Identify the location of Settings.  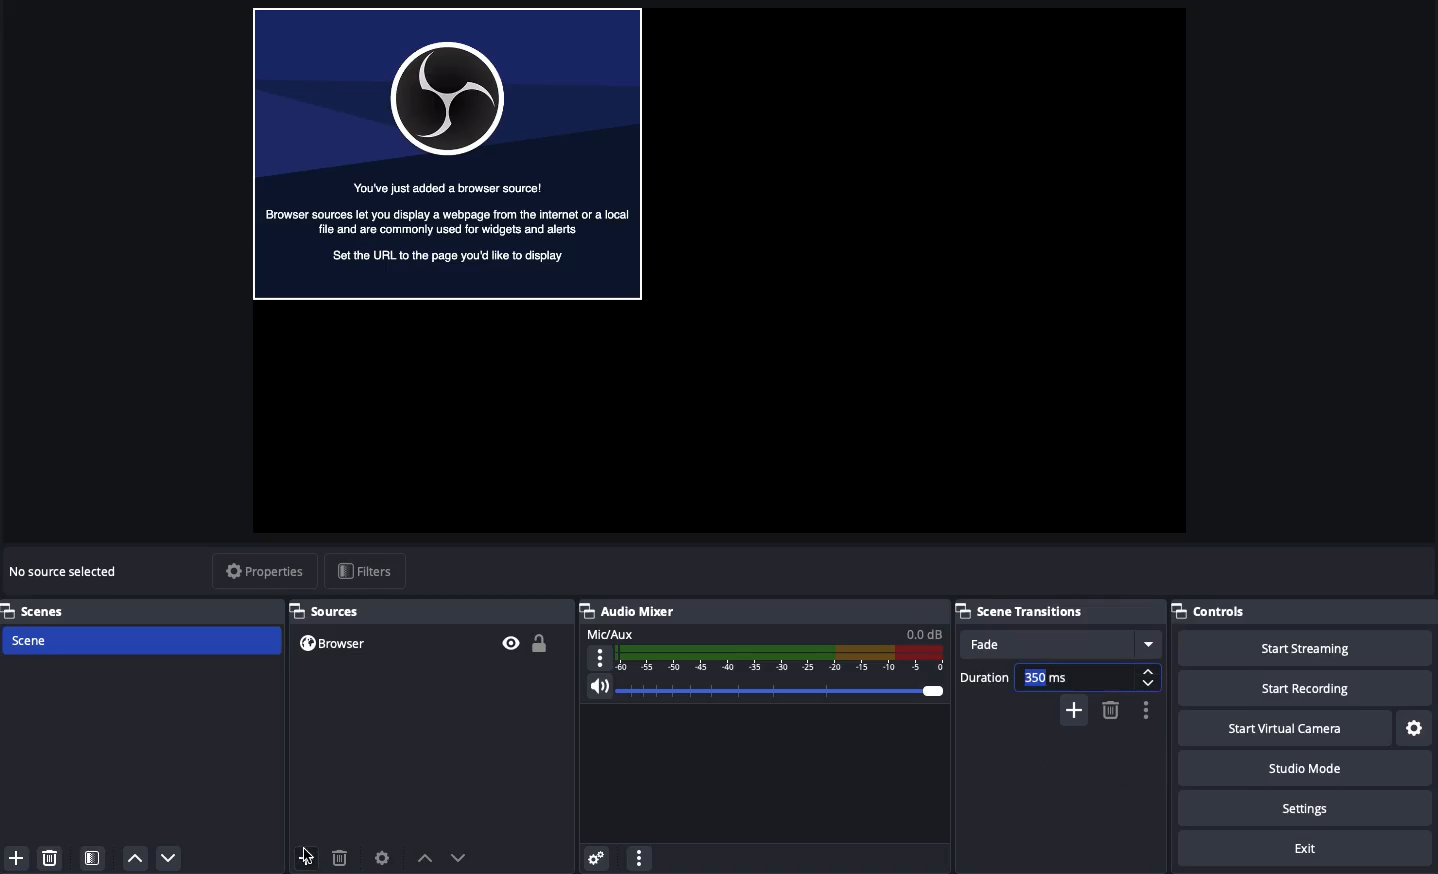
(1415, 729).